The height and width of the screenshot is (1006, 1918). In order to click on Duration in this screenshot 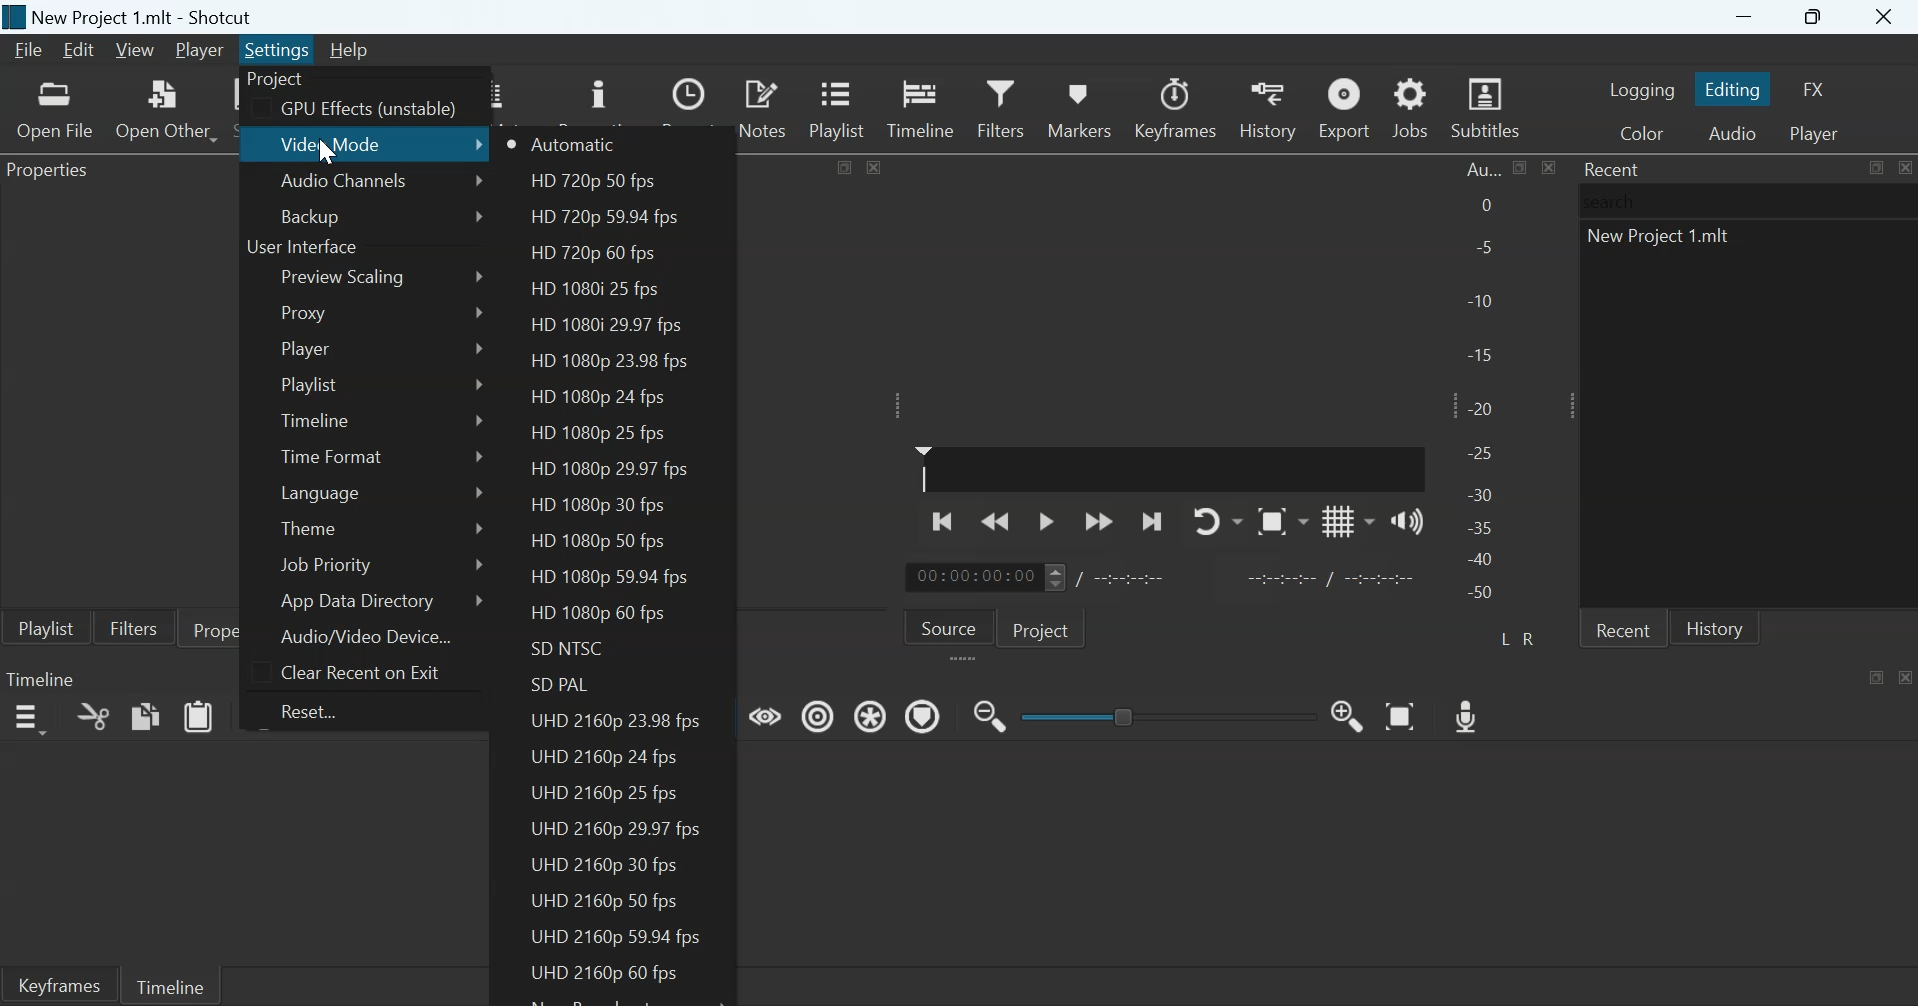, I will do `click(1132, 578)`.